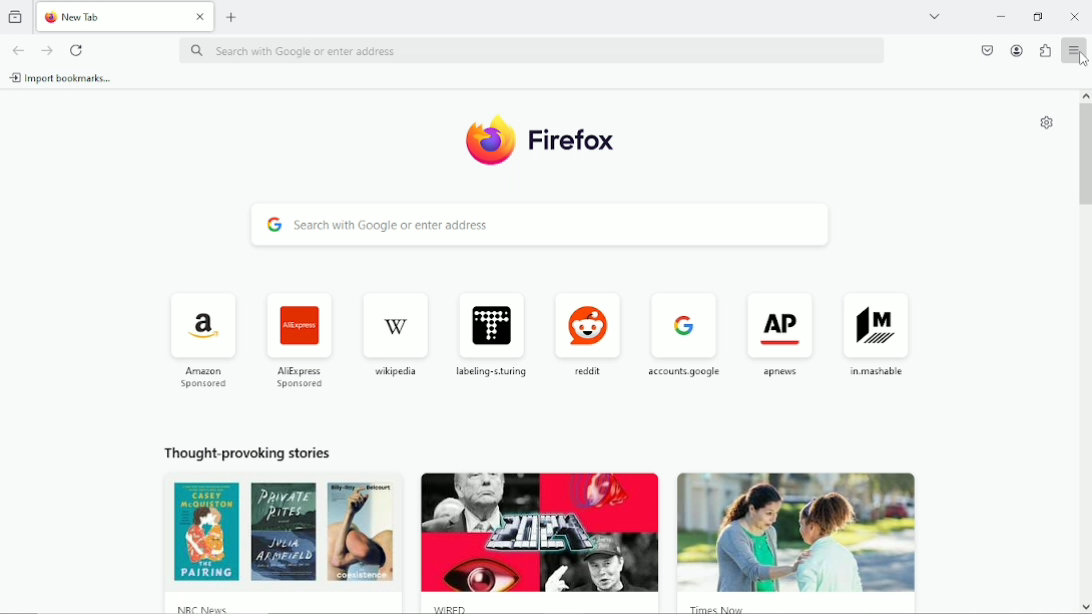  I want to click on wred, so click(449, 605).